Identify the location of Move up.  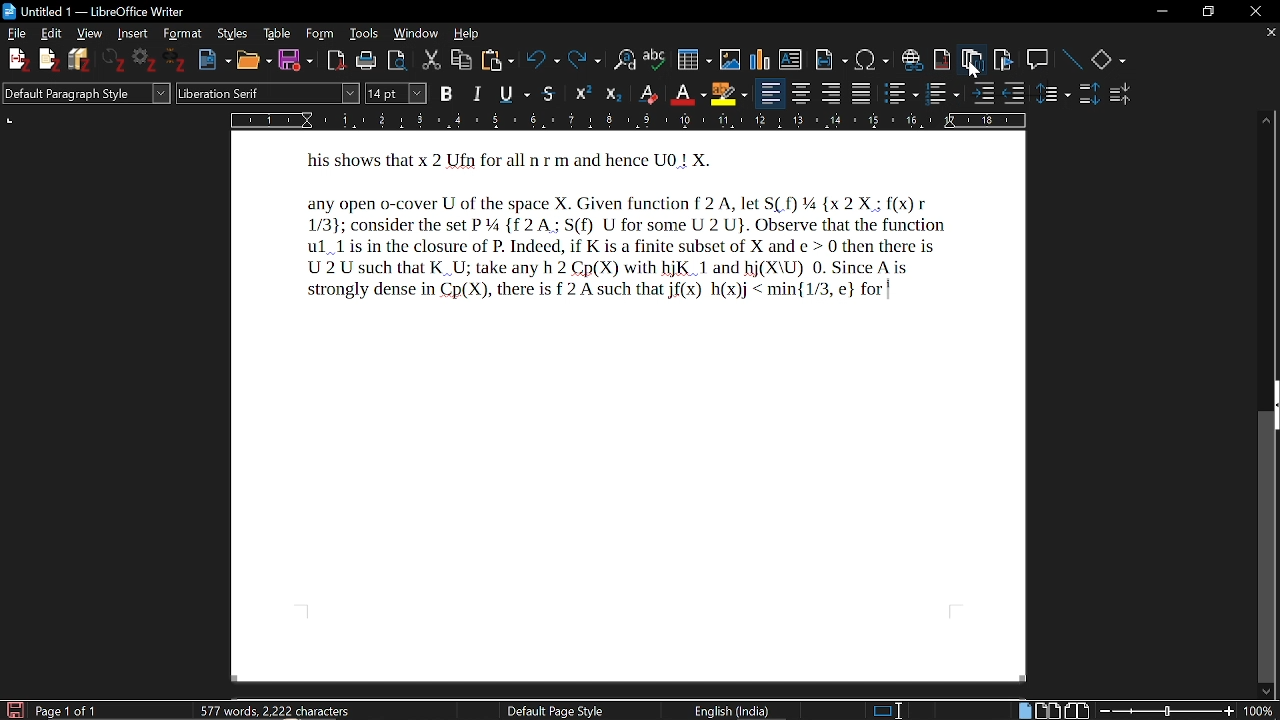
(1266, 122).